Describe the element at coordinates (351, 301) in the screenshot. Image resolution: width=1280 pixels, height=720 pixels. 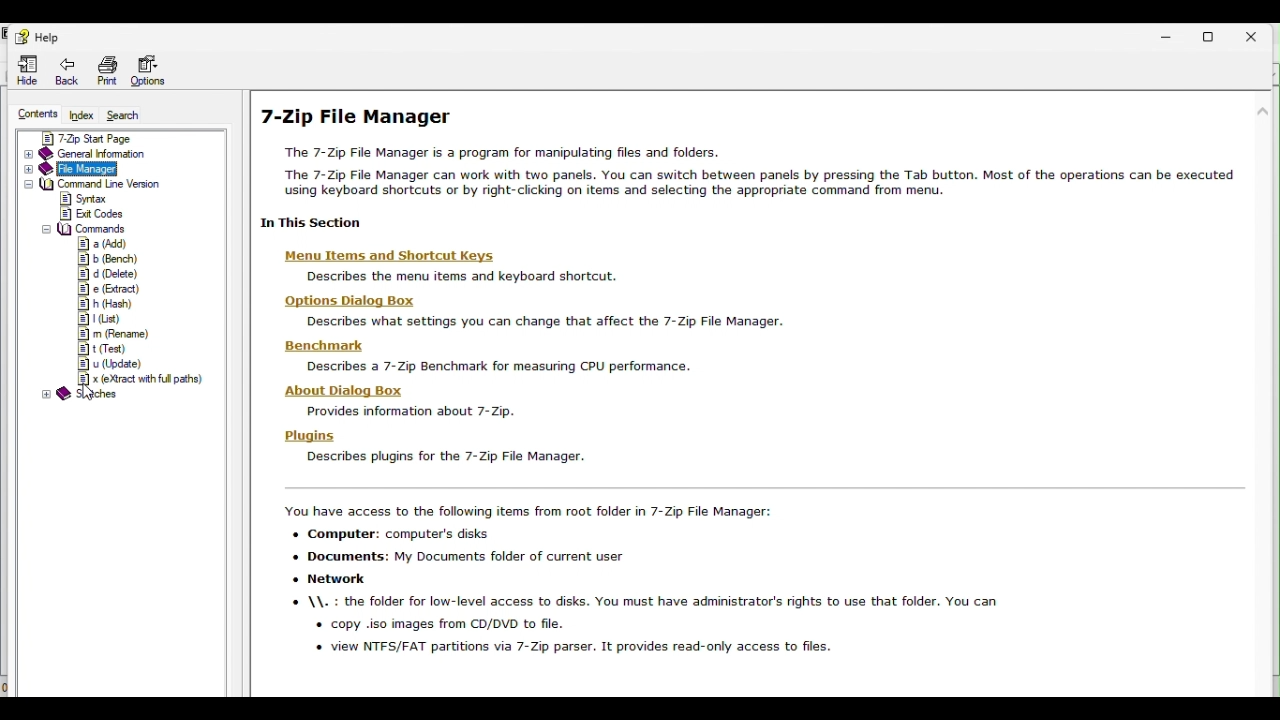
I see `‘Options Dialog Box` at that location.